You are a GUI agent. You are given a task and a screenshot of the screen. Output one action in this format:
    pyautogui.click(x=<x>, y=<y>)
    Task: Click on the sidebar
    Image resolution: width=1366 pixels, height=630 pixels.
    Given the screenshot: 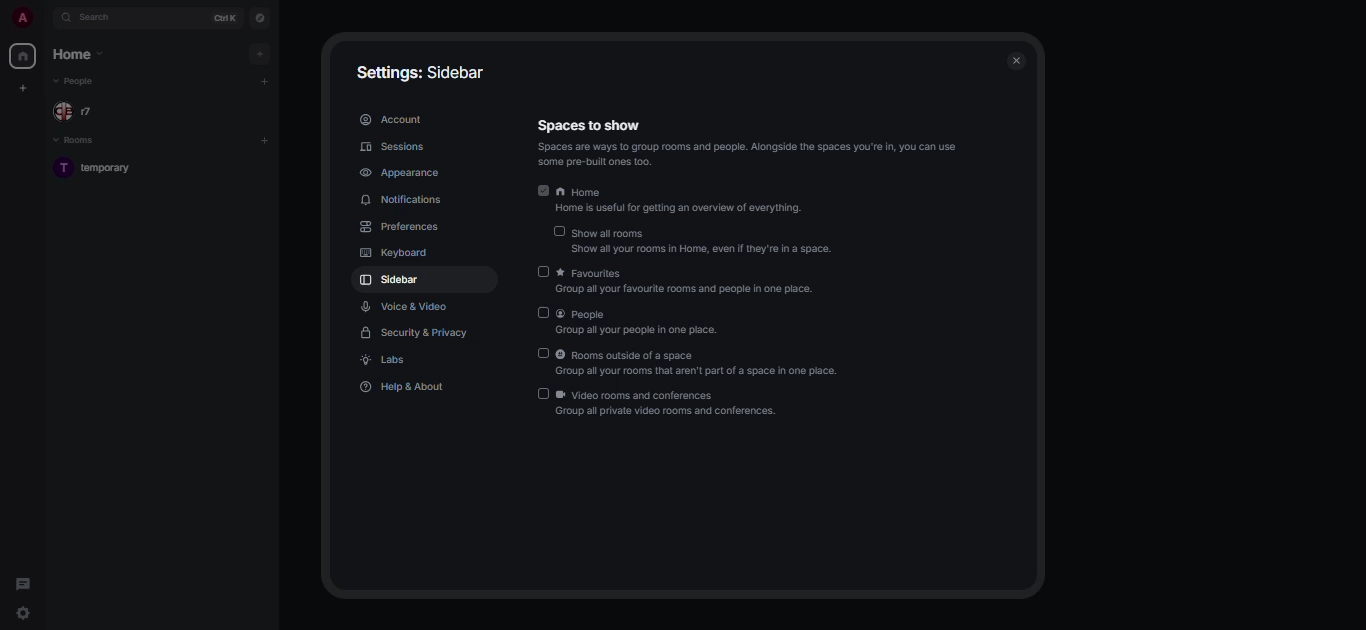 What is the action you would take?
    pyautogui.click(x=393, y=281)
    